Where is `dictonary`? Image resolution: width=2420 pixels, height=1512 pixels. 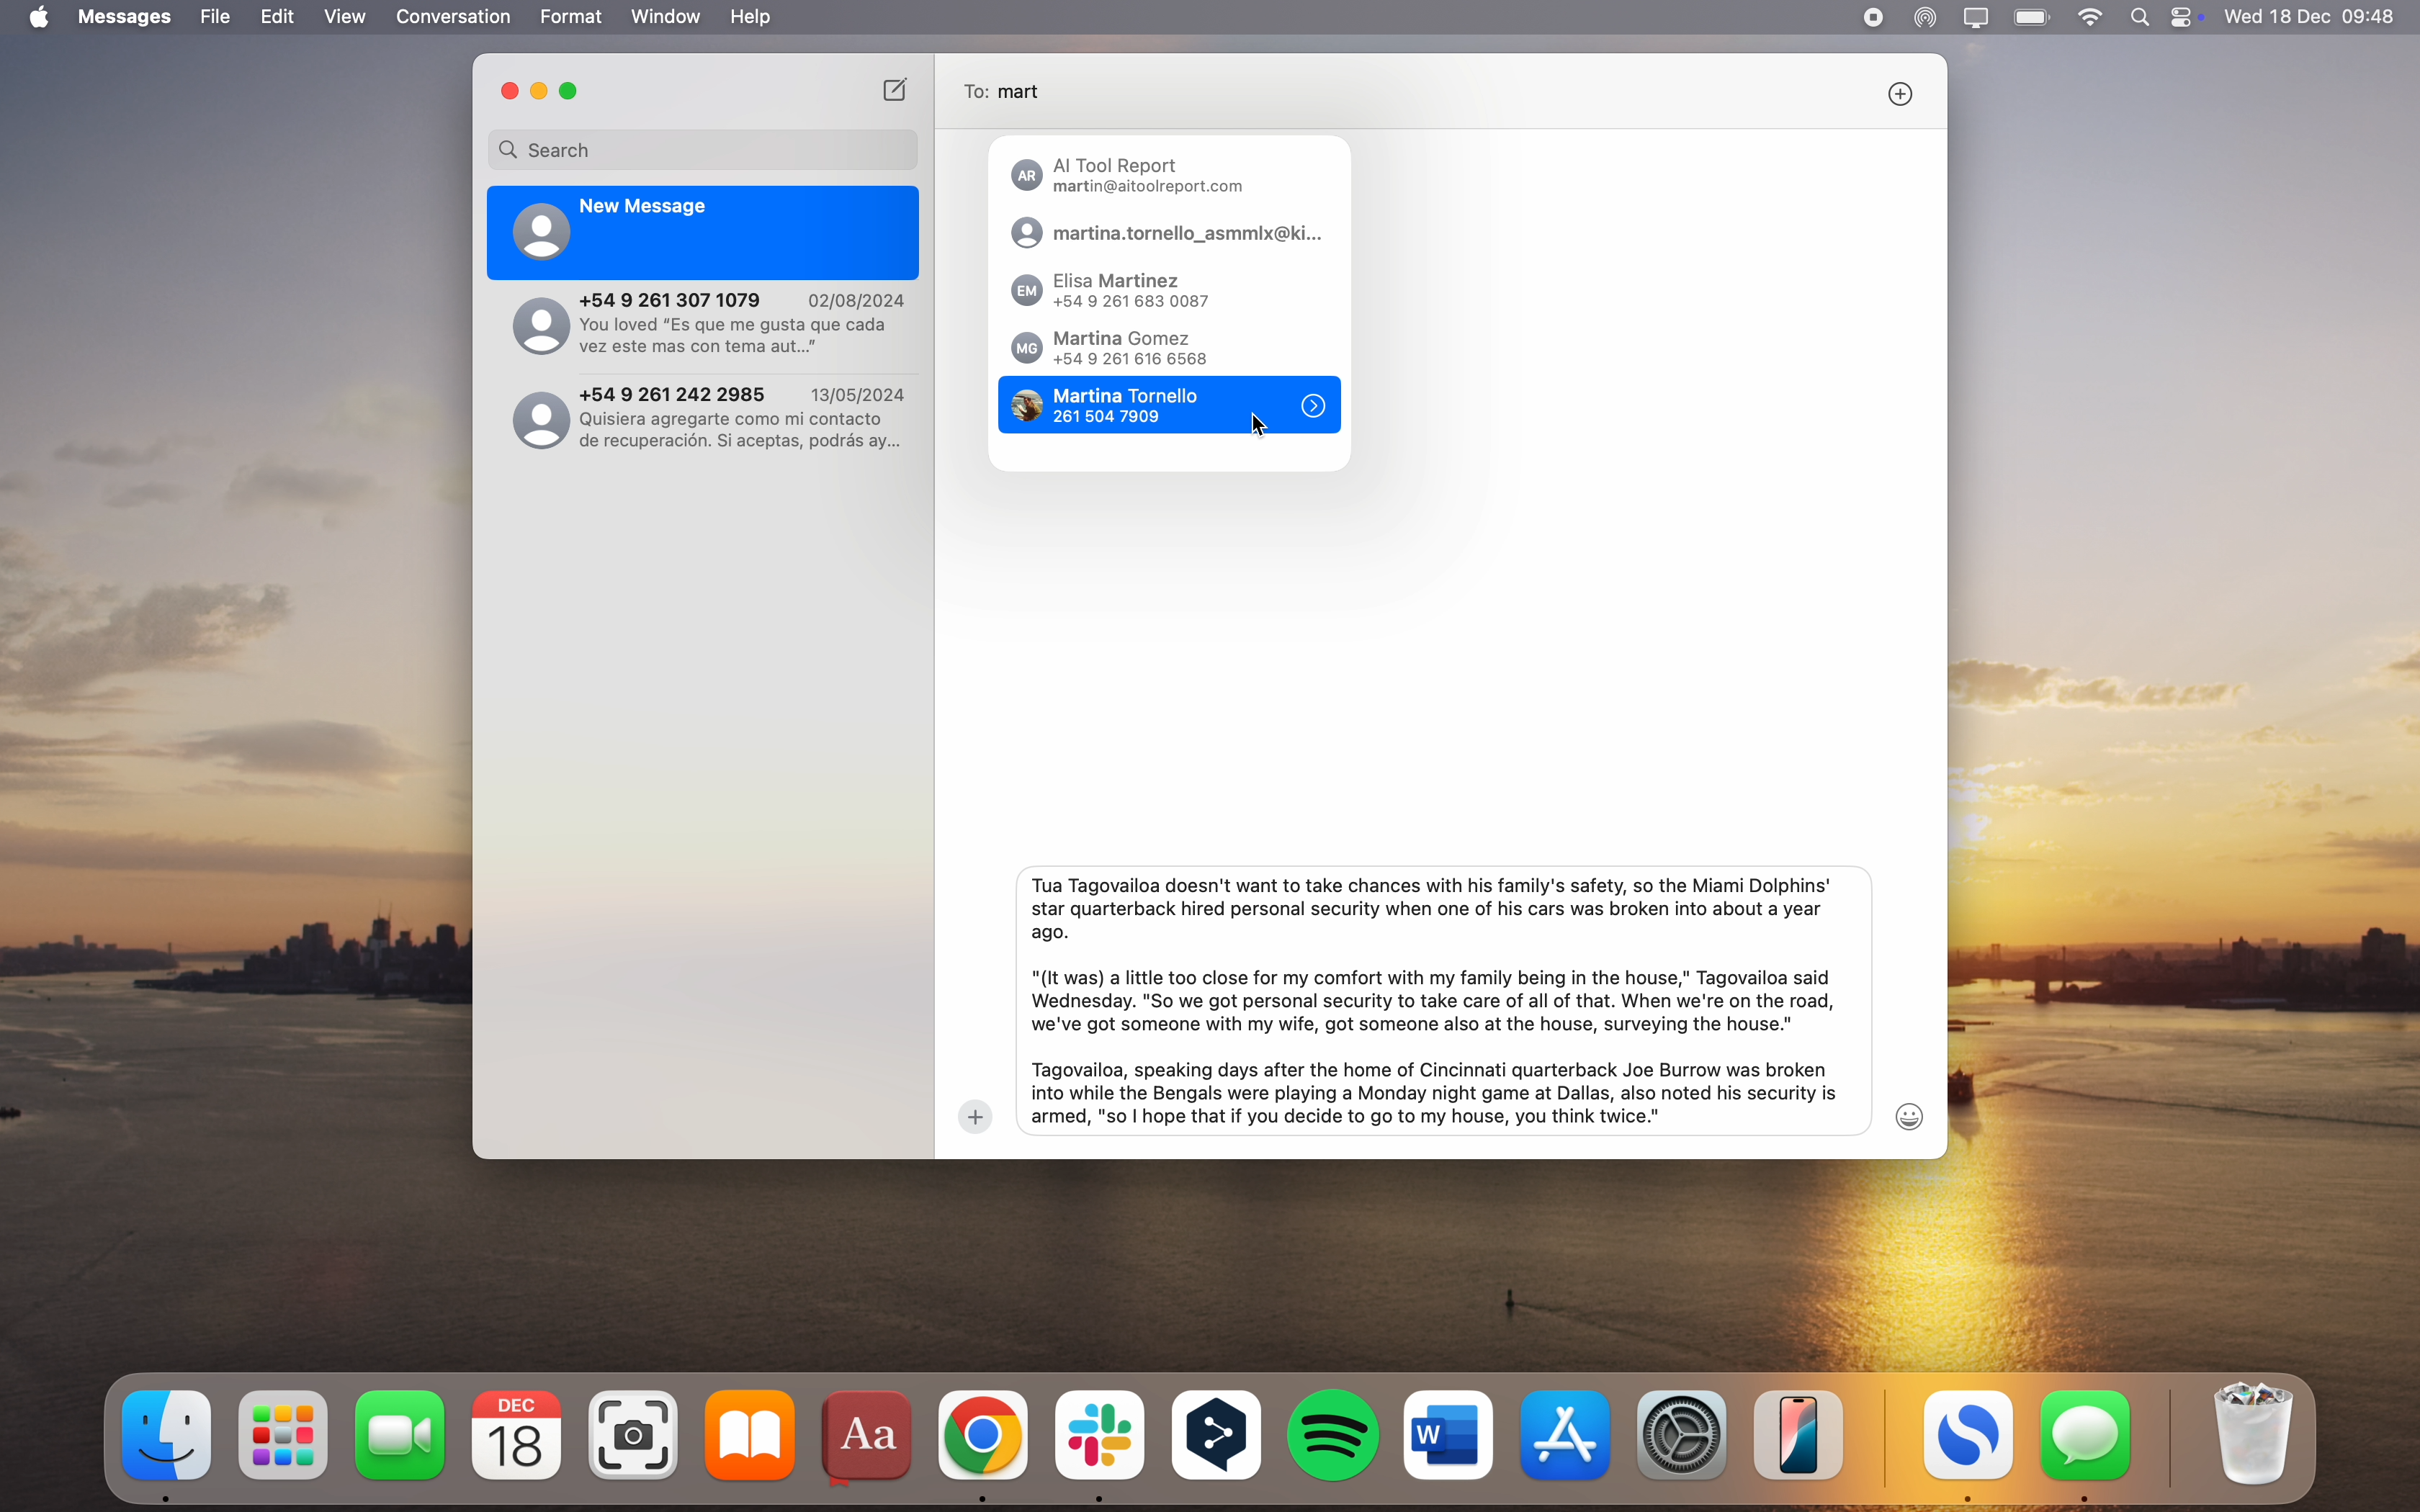 dictonary is located at coordinates (870, 1440).